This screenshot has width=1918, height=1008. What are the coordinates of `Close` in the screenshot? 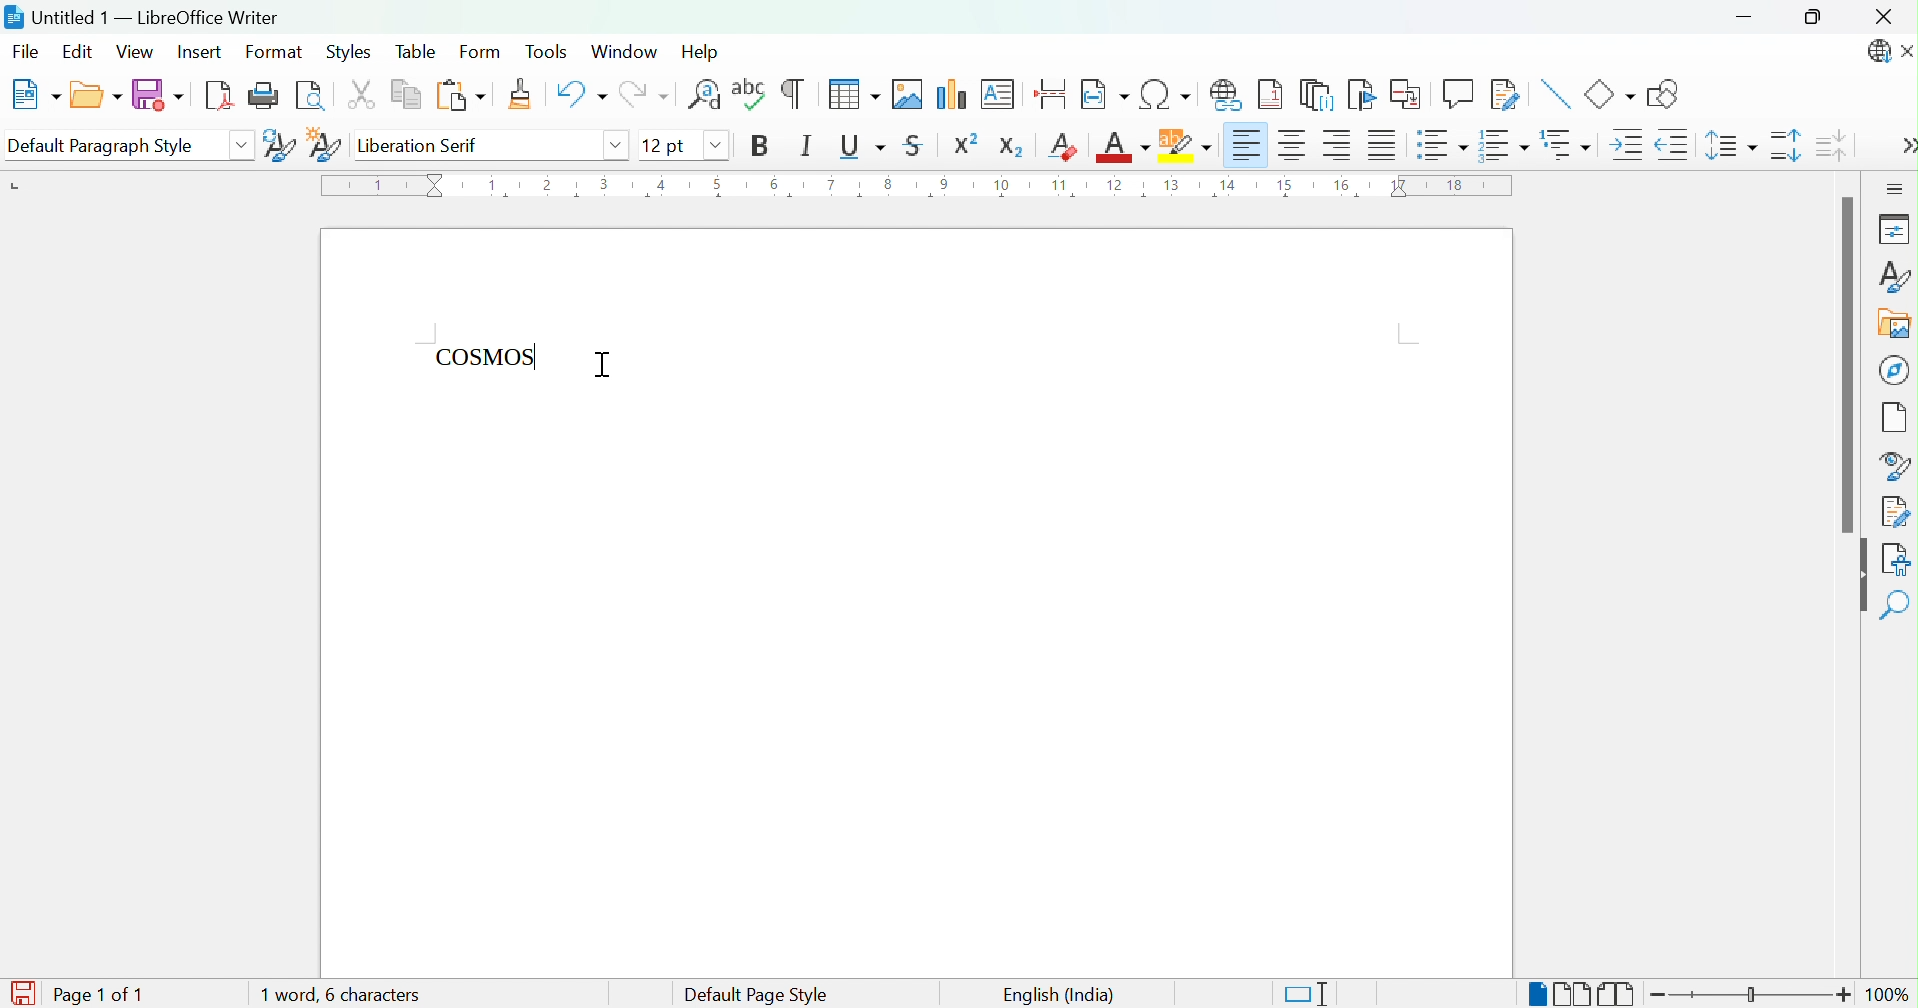 It's located at (1906, 53).